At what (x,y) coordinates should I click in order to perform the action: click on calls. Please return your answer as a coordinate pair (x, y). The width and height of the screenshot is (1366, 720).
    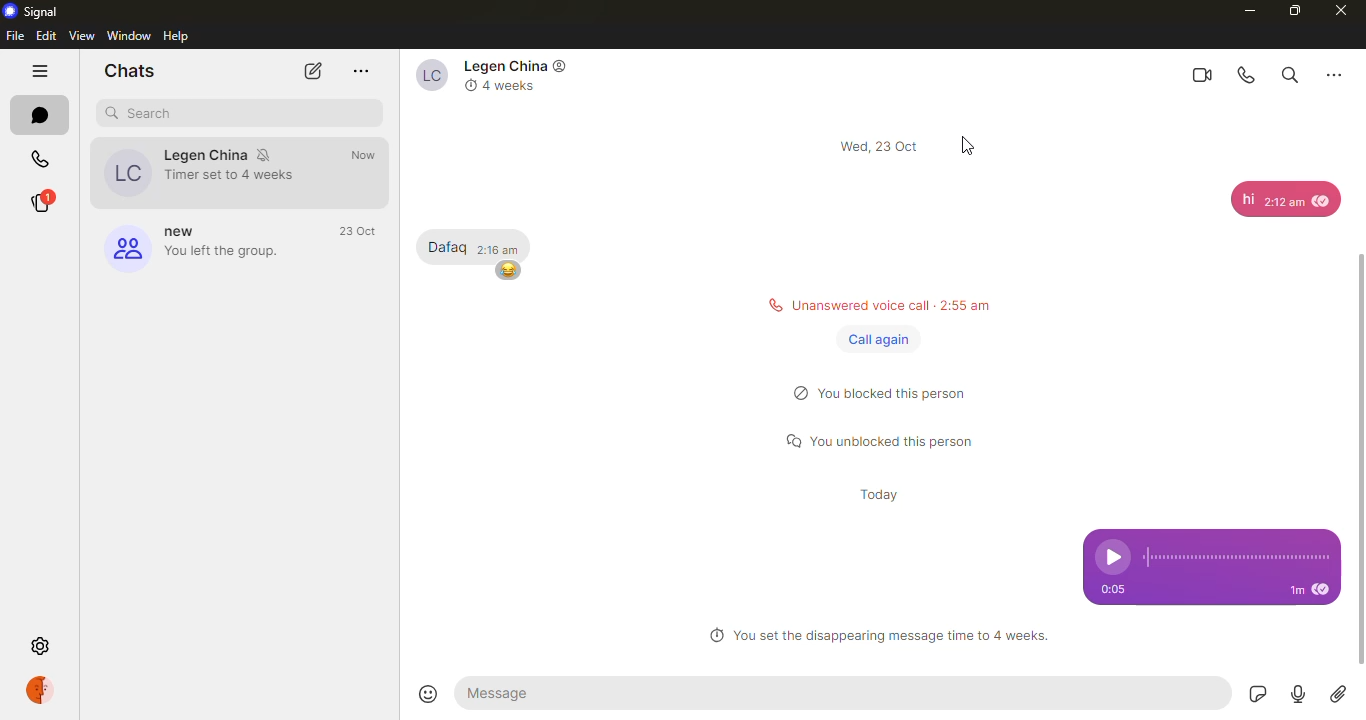
    Looking at the image, I should click on (43, 154).